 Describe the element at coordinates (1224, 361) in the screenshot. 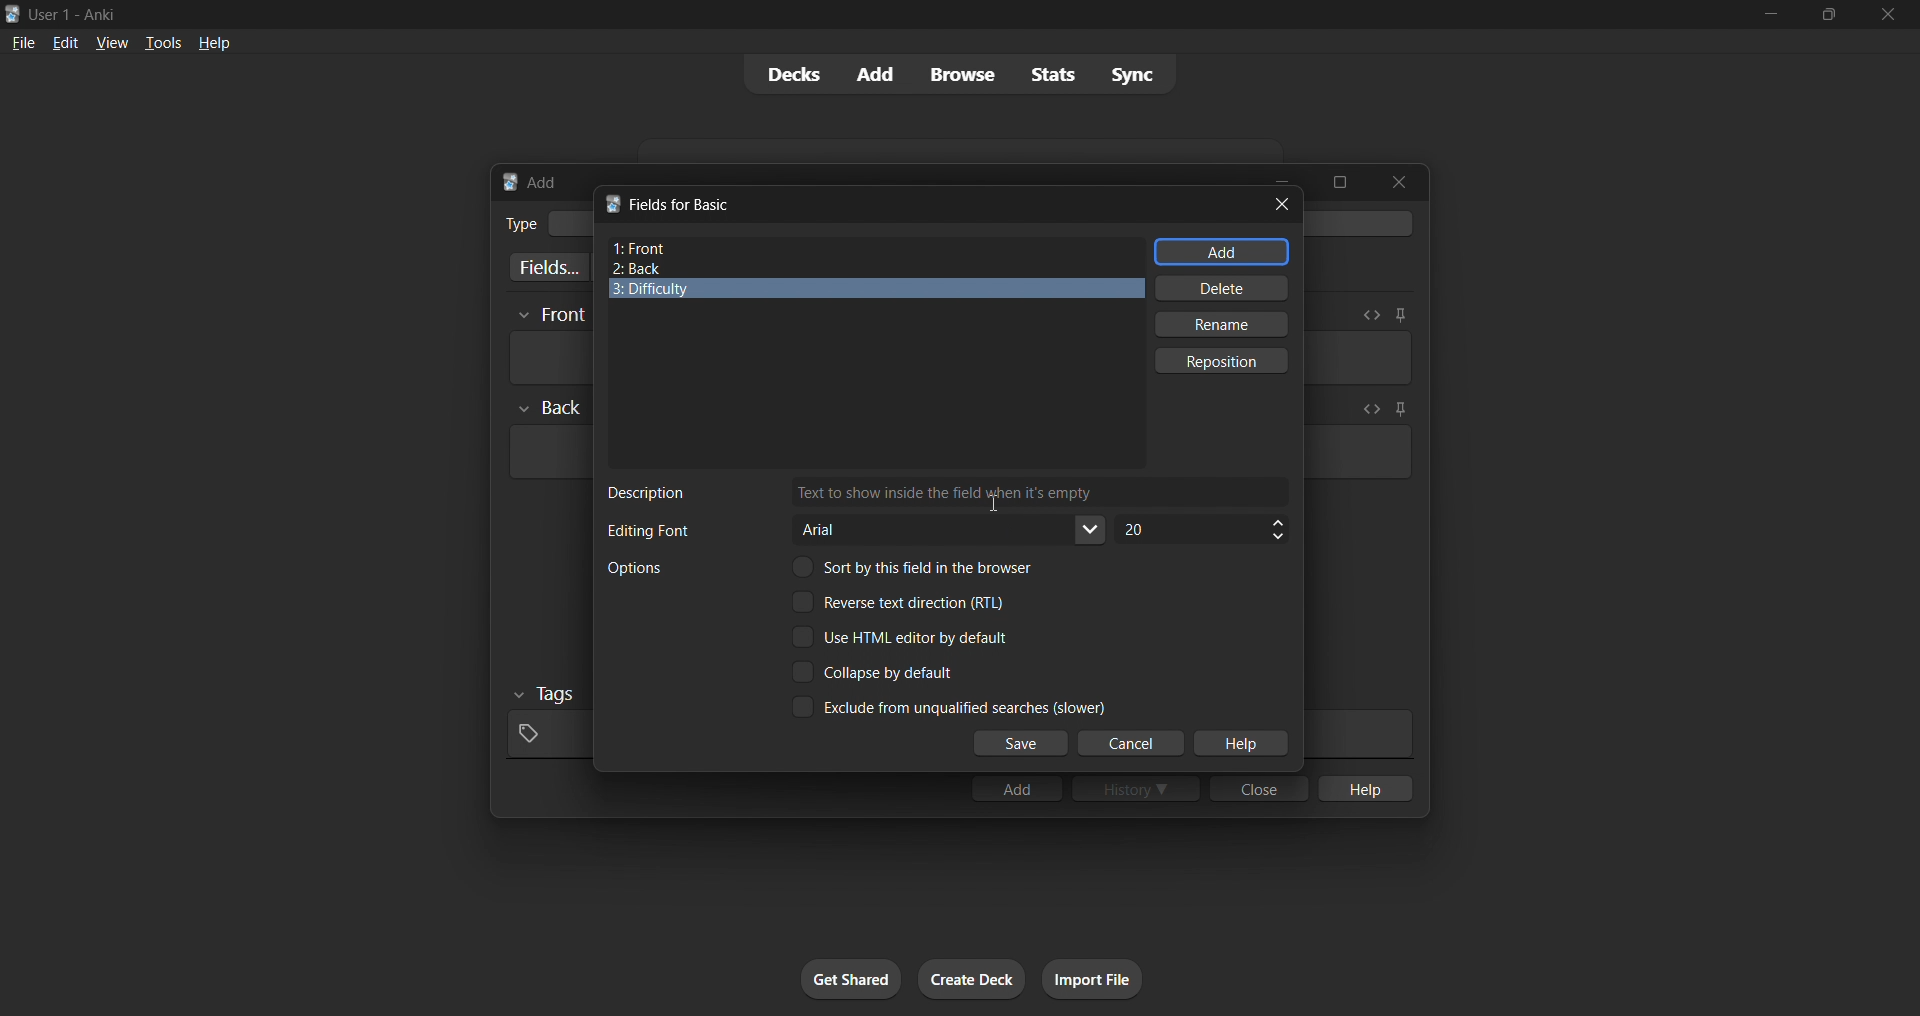

I see `reposition` at that location.